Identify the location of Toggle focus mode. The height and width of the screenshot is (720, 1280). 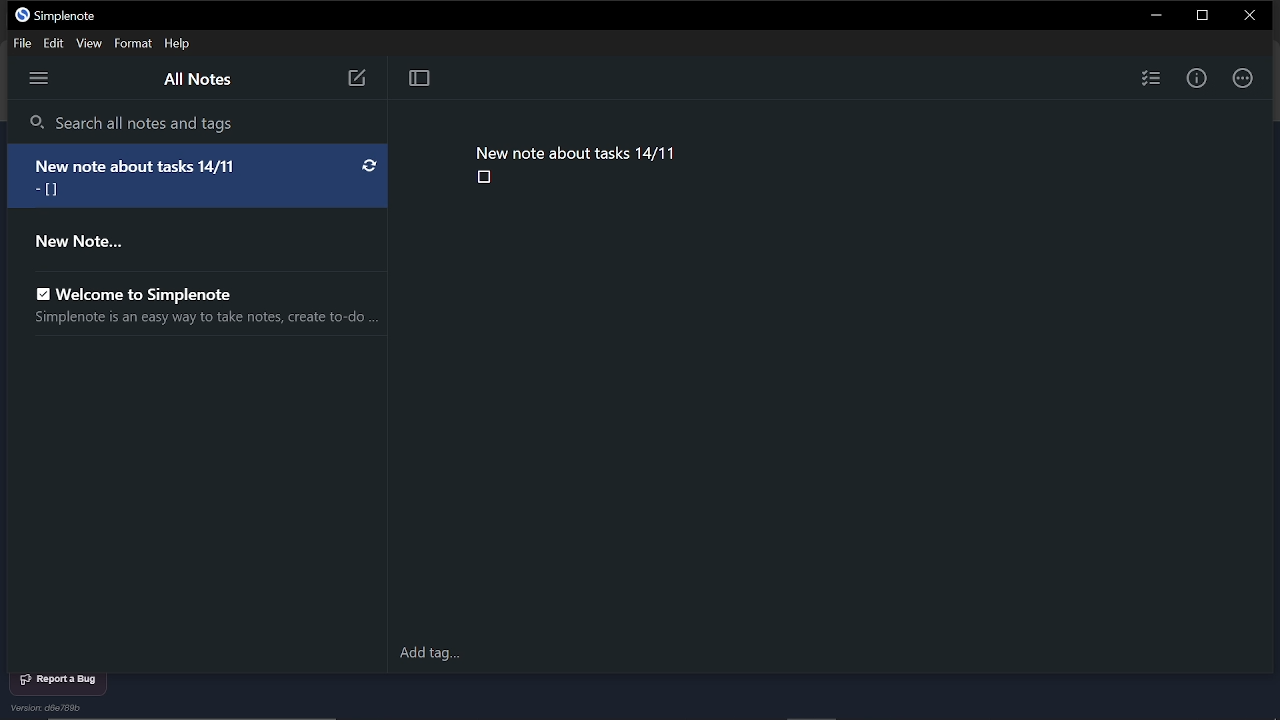
(419, 80).